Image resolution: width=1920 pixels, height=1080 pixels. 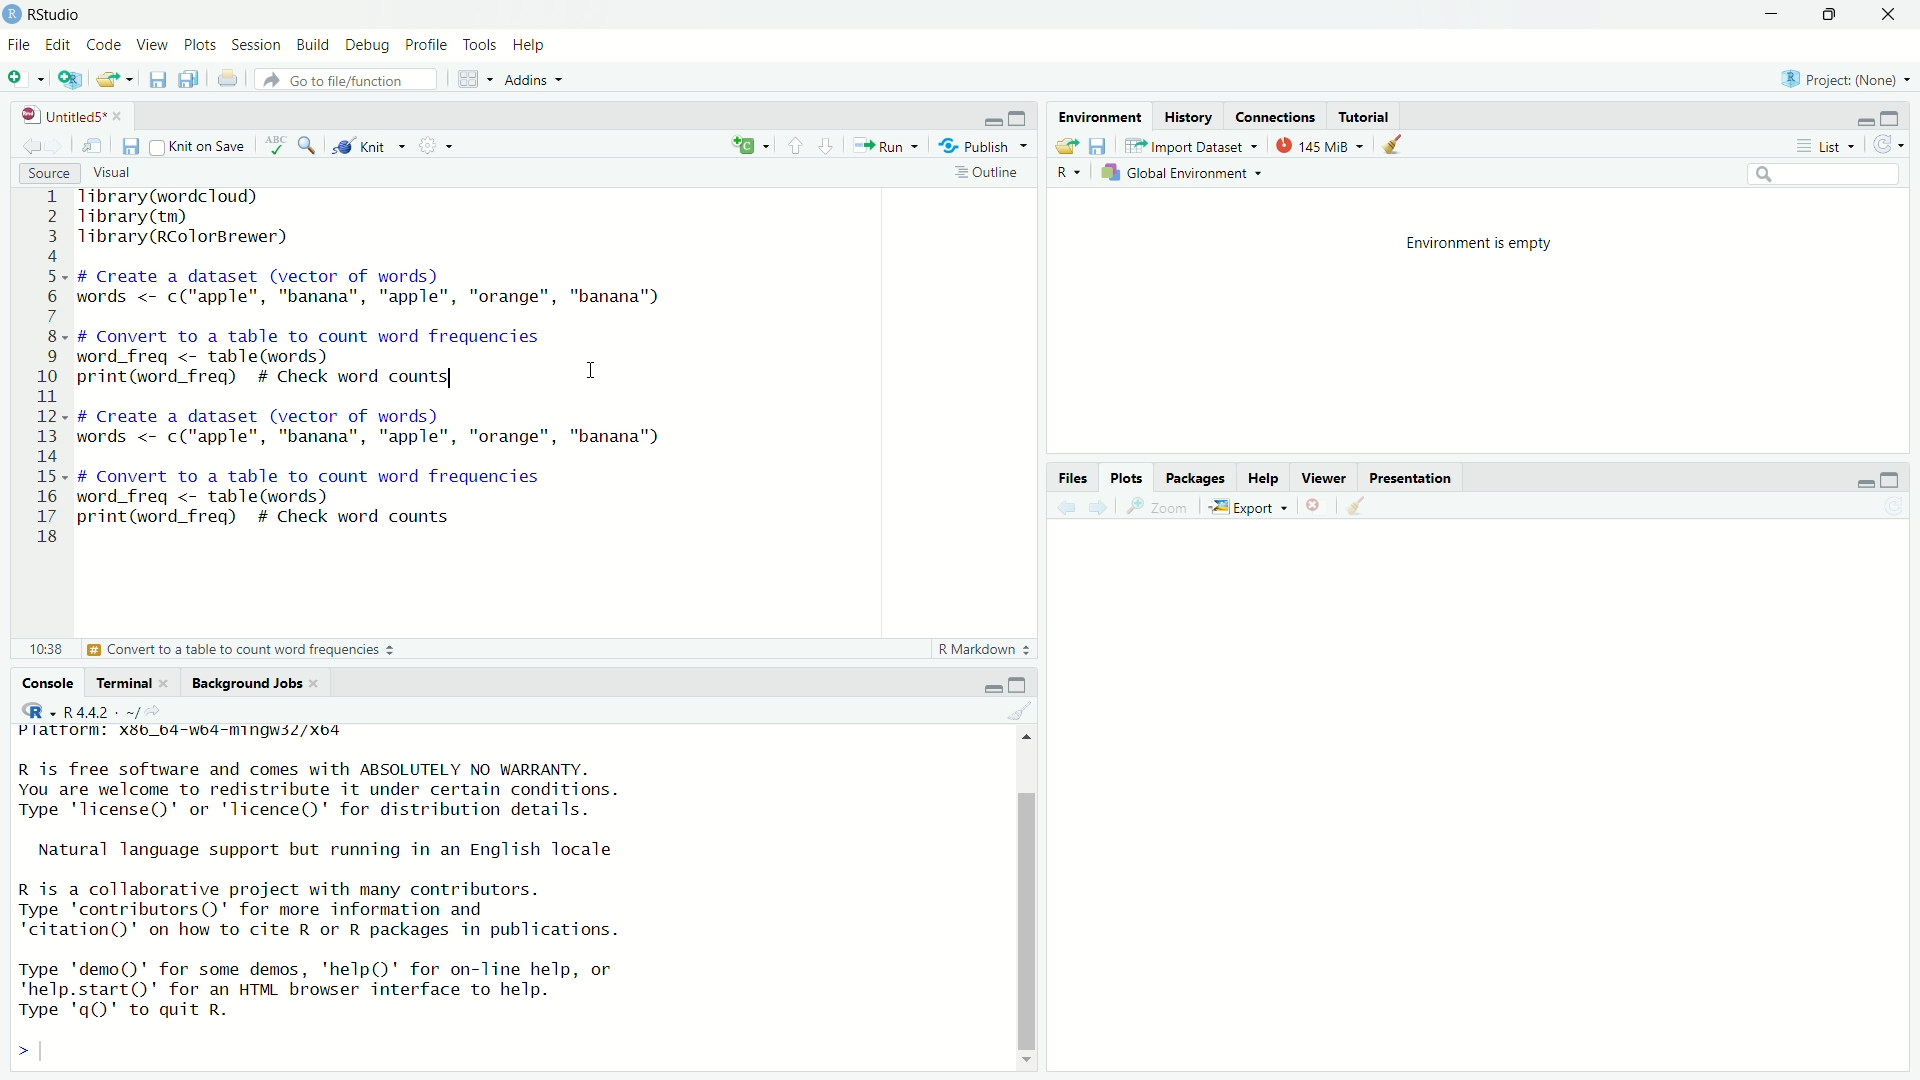 What do you see at coordinates (1410, 476) in the screenshot?
I see `Presentation` at bounding box center [1410, 476].